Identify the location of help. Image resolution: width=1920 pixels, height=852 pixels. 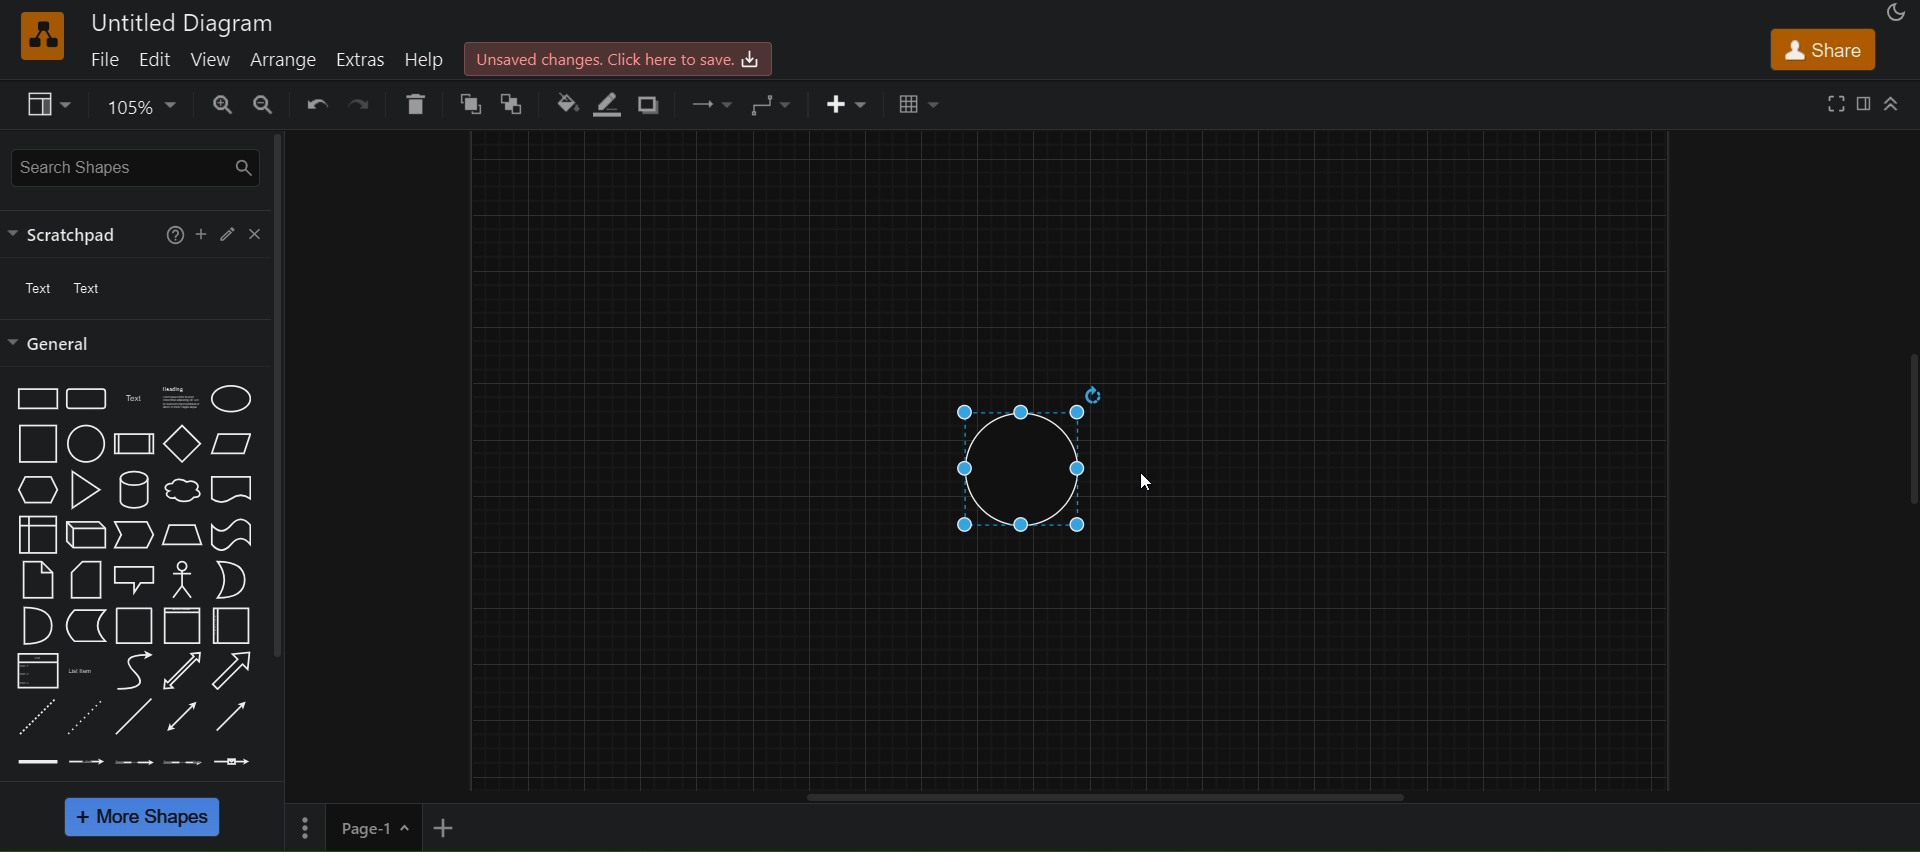
(423, 60).